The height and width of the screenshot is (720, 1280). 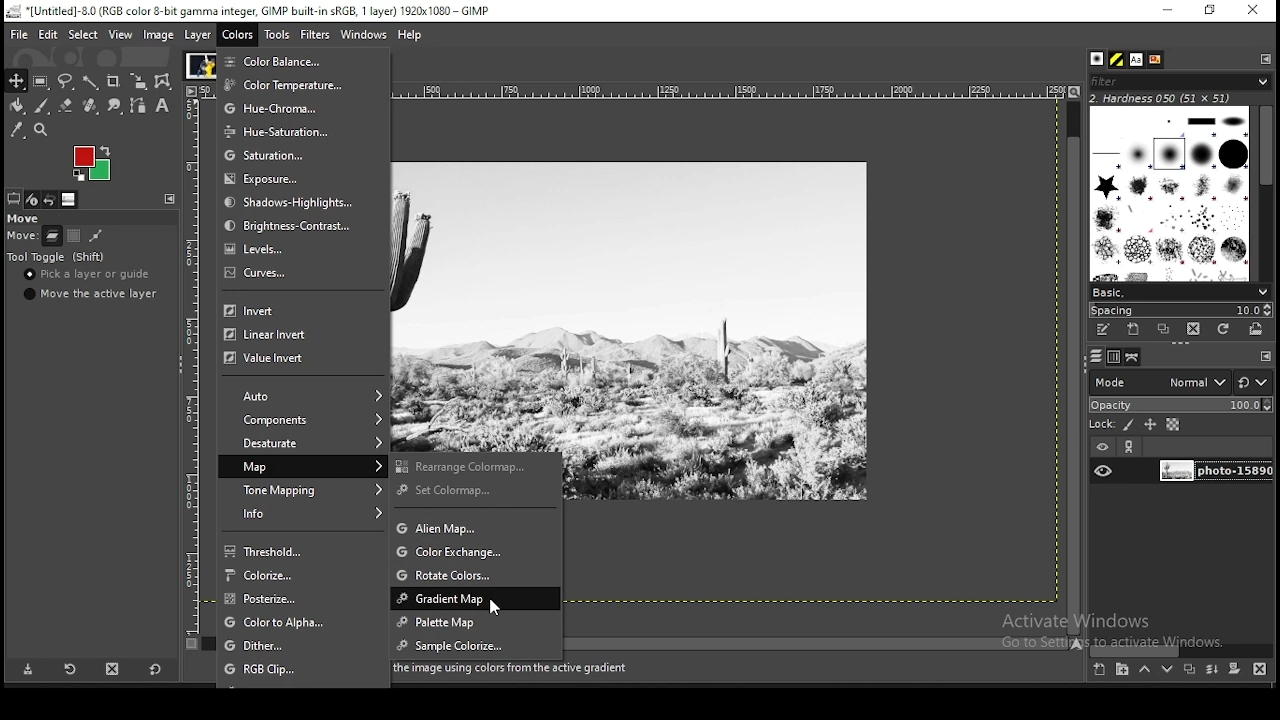 What do you see at coordinates (40, 130) in the screenshot?
I see `zoom tool` at bounding box center [40, 130].